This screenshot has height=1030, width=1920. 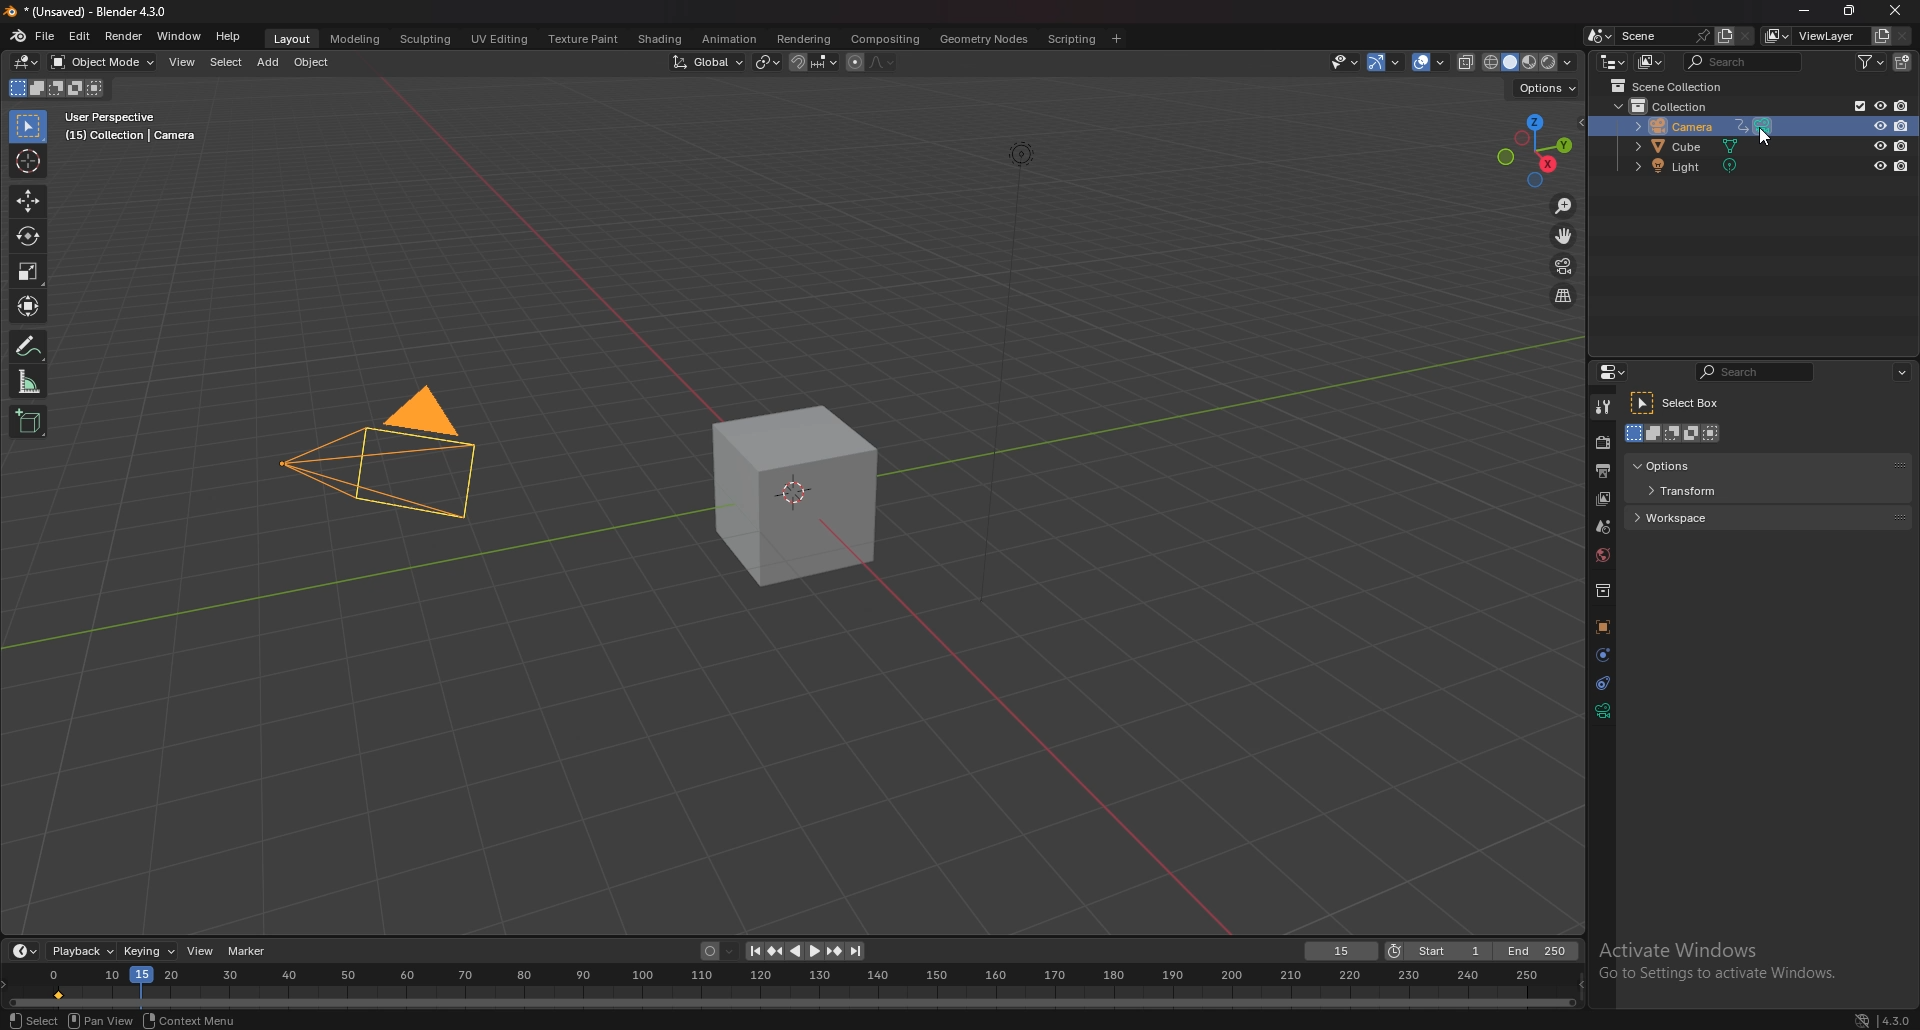 I want to click on cursor, so click(x=1765, y=138).